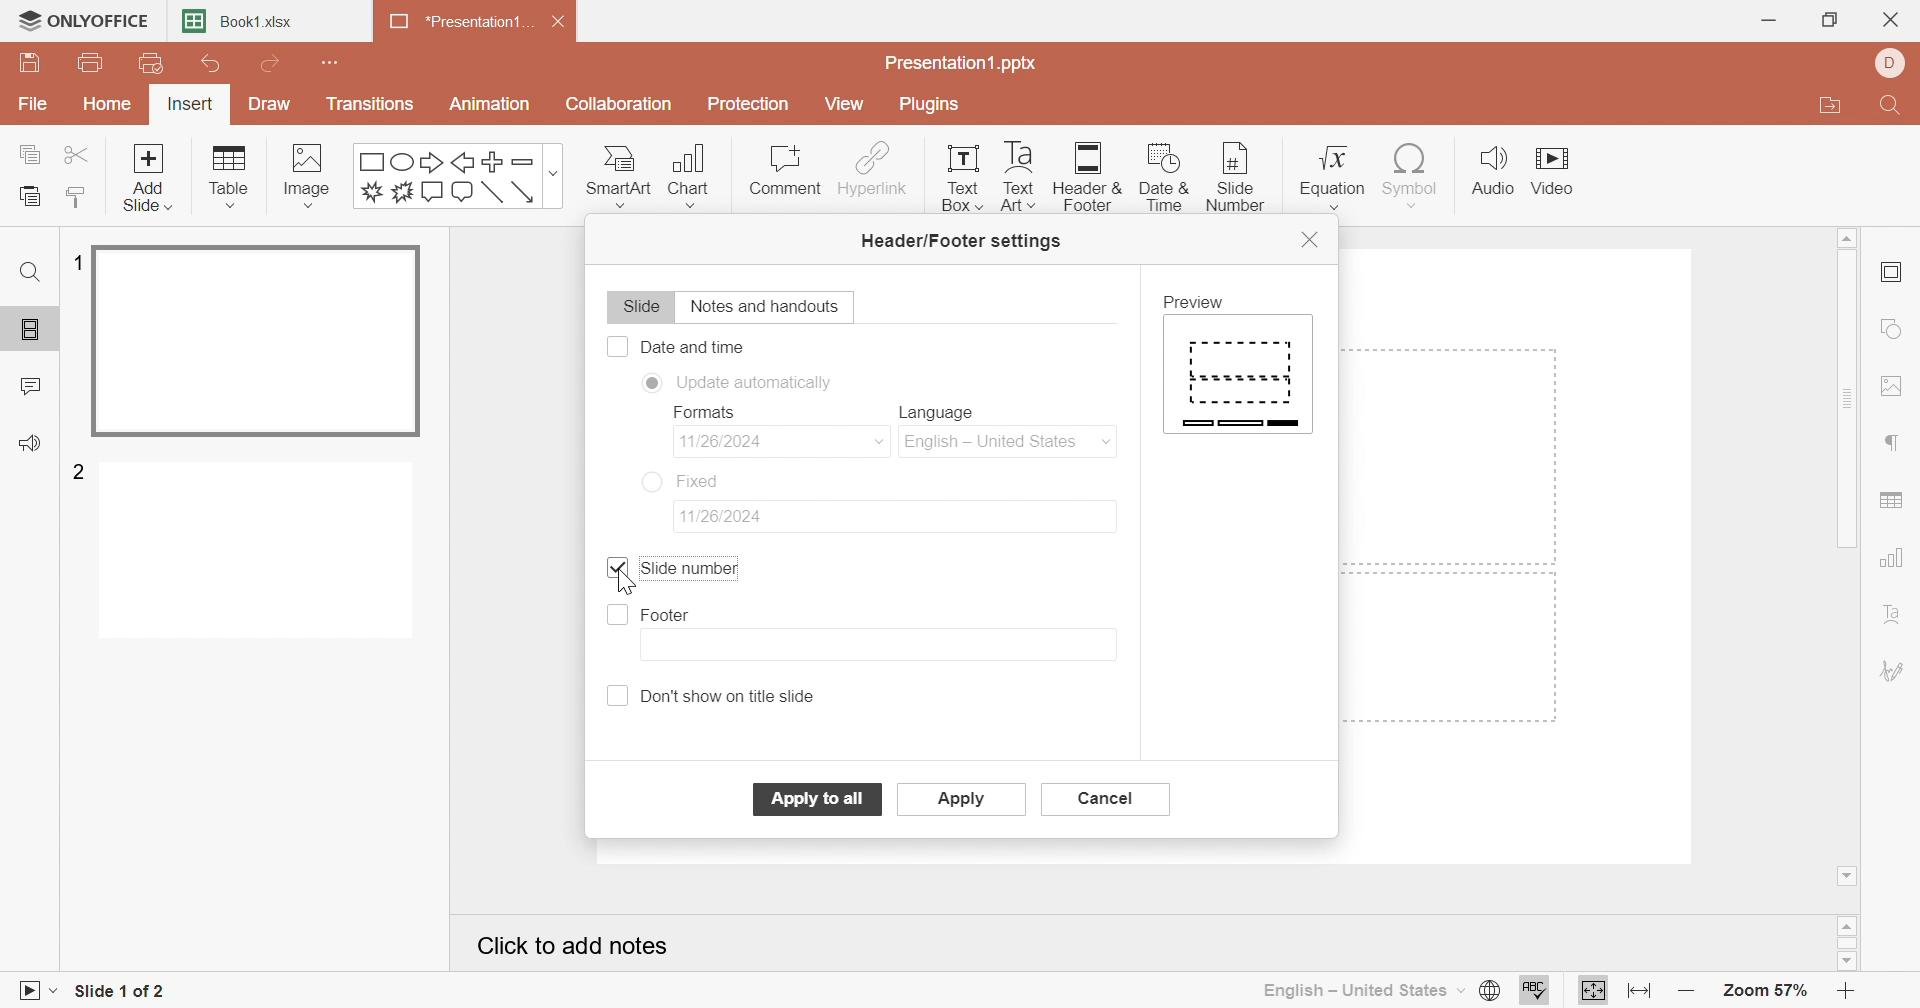  I want to click on Language, so click(944, 413).